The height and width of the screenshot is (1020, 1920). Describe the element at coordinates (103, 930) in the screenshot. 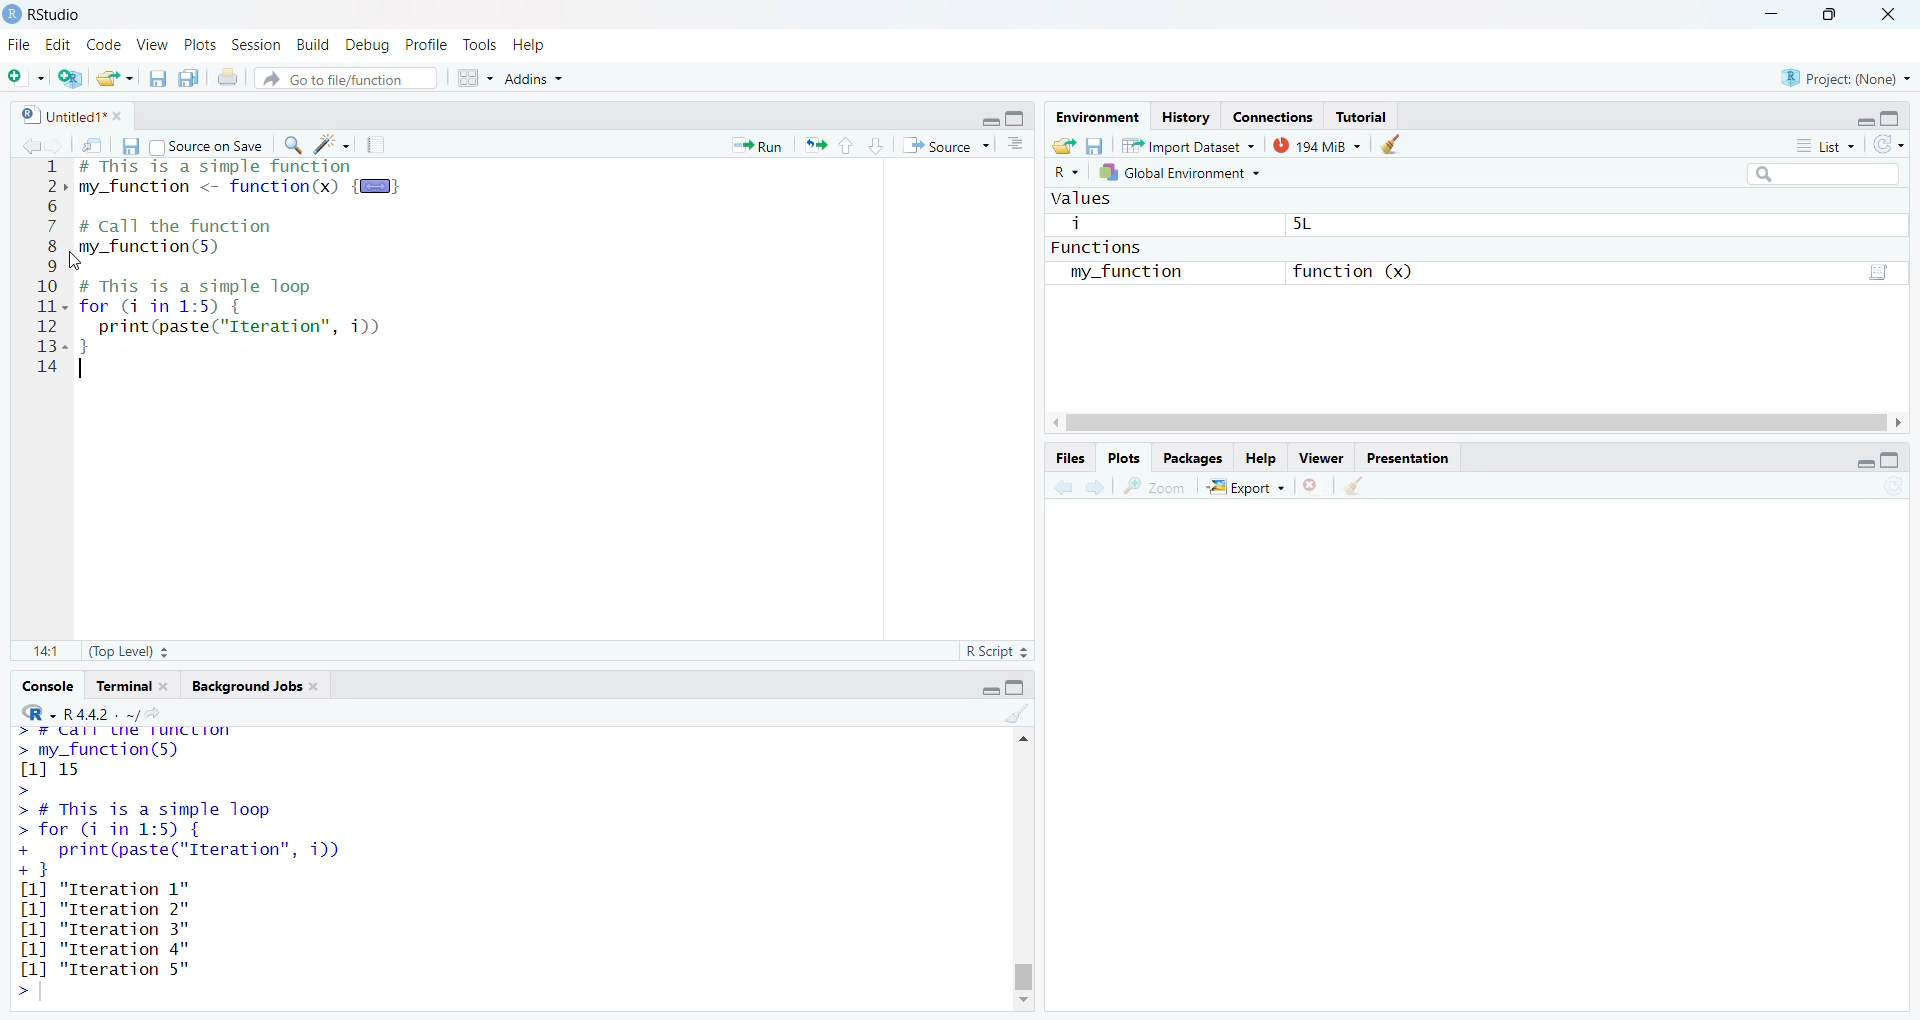

I see `[1] "Iteration 3"` at that location.